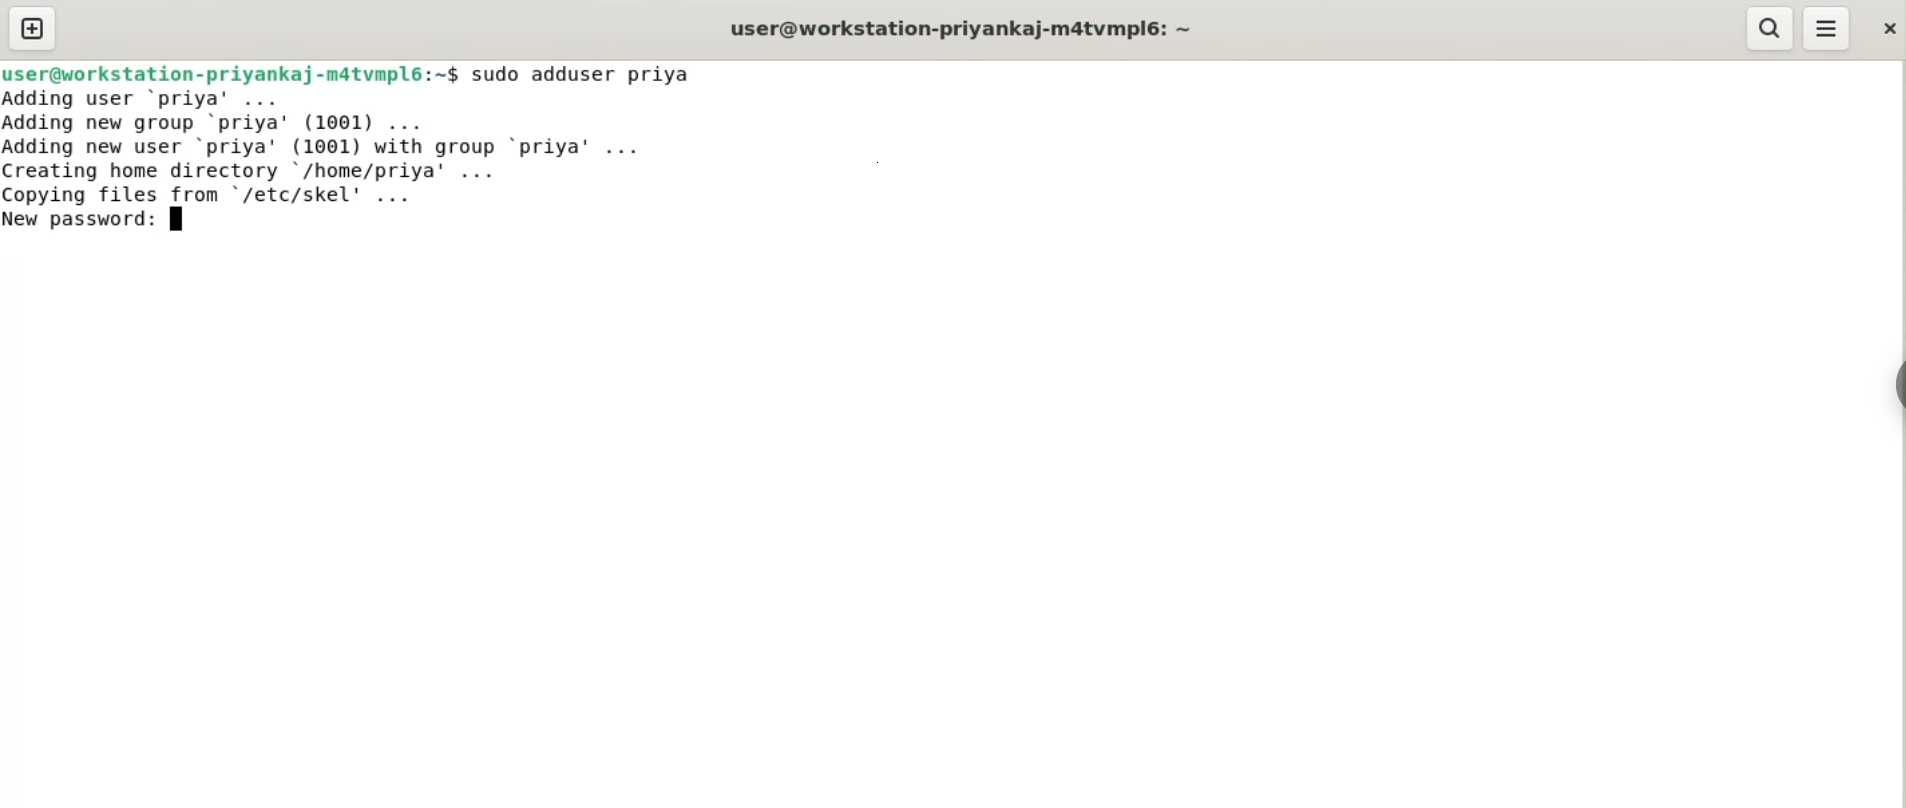 The height and width of the screenshot is (808, 1906). What do you see at coordinates (595, 74) in the screenshot?
I see `sudo adduser priya` at bounding box center [595, 74].